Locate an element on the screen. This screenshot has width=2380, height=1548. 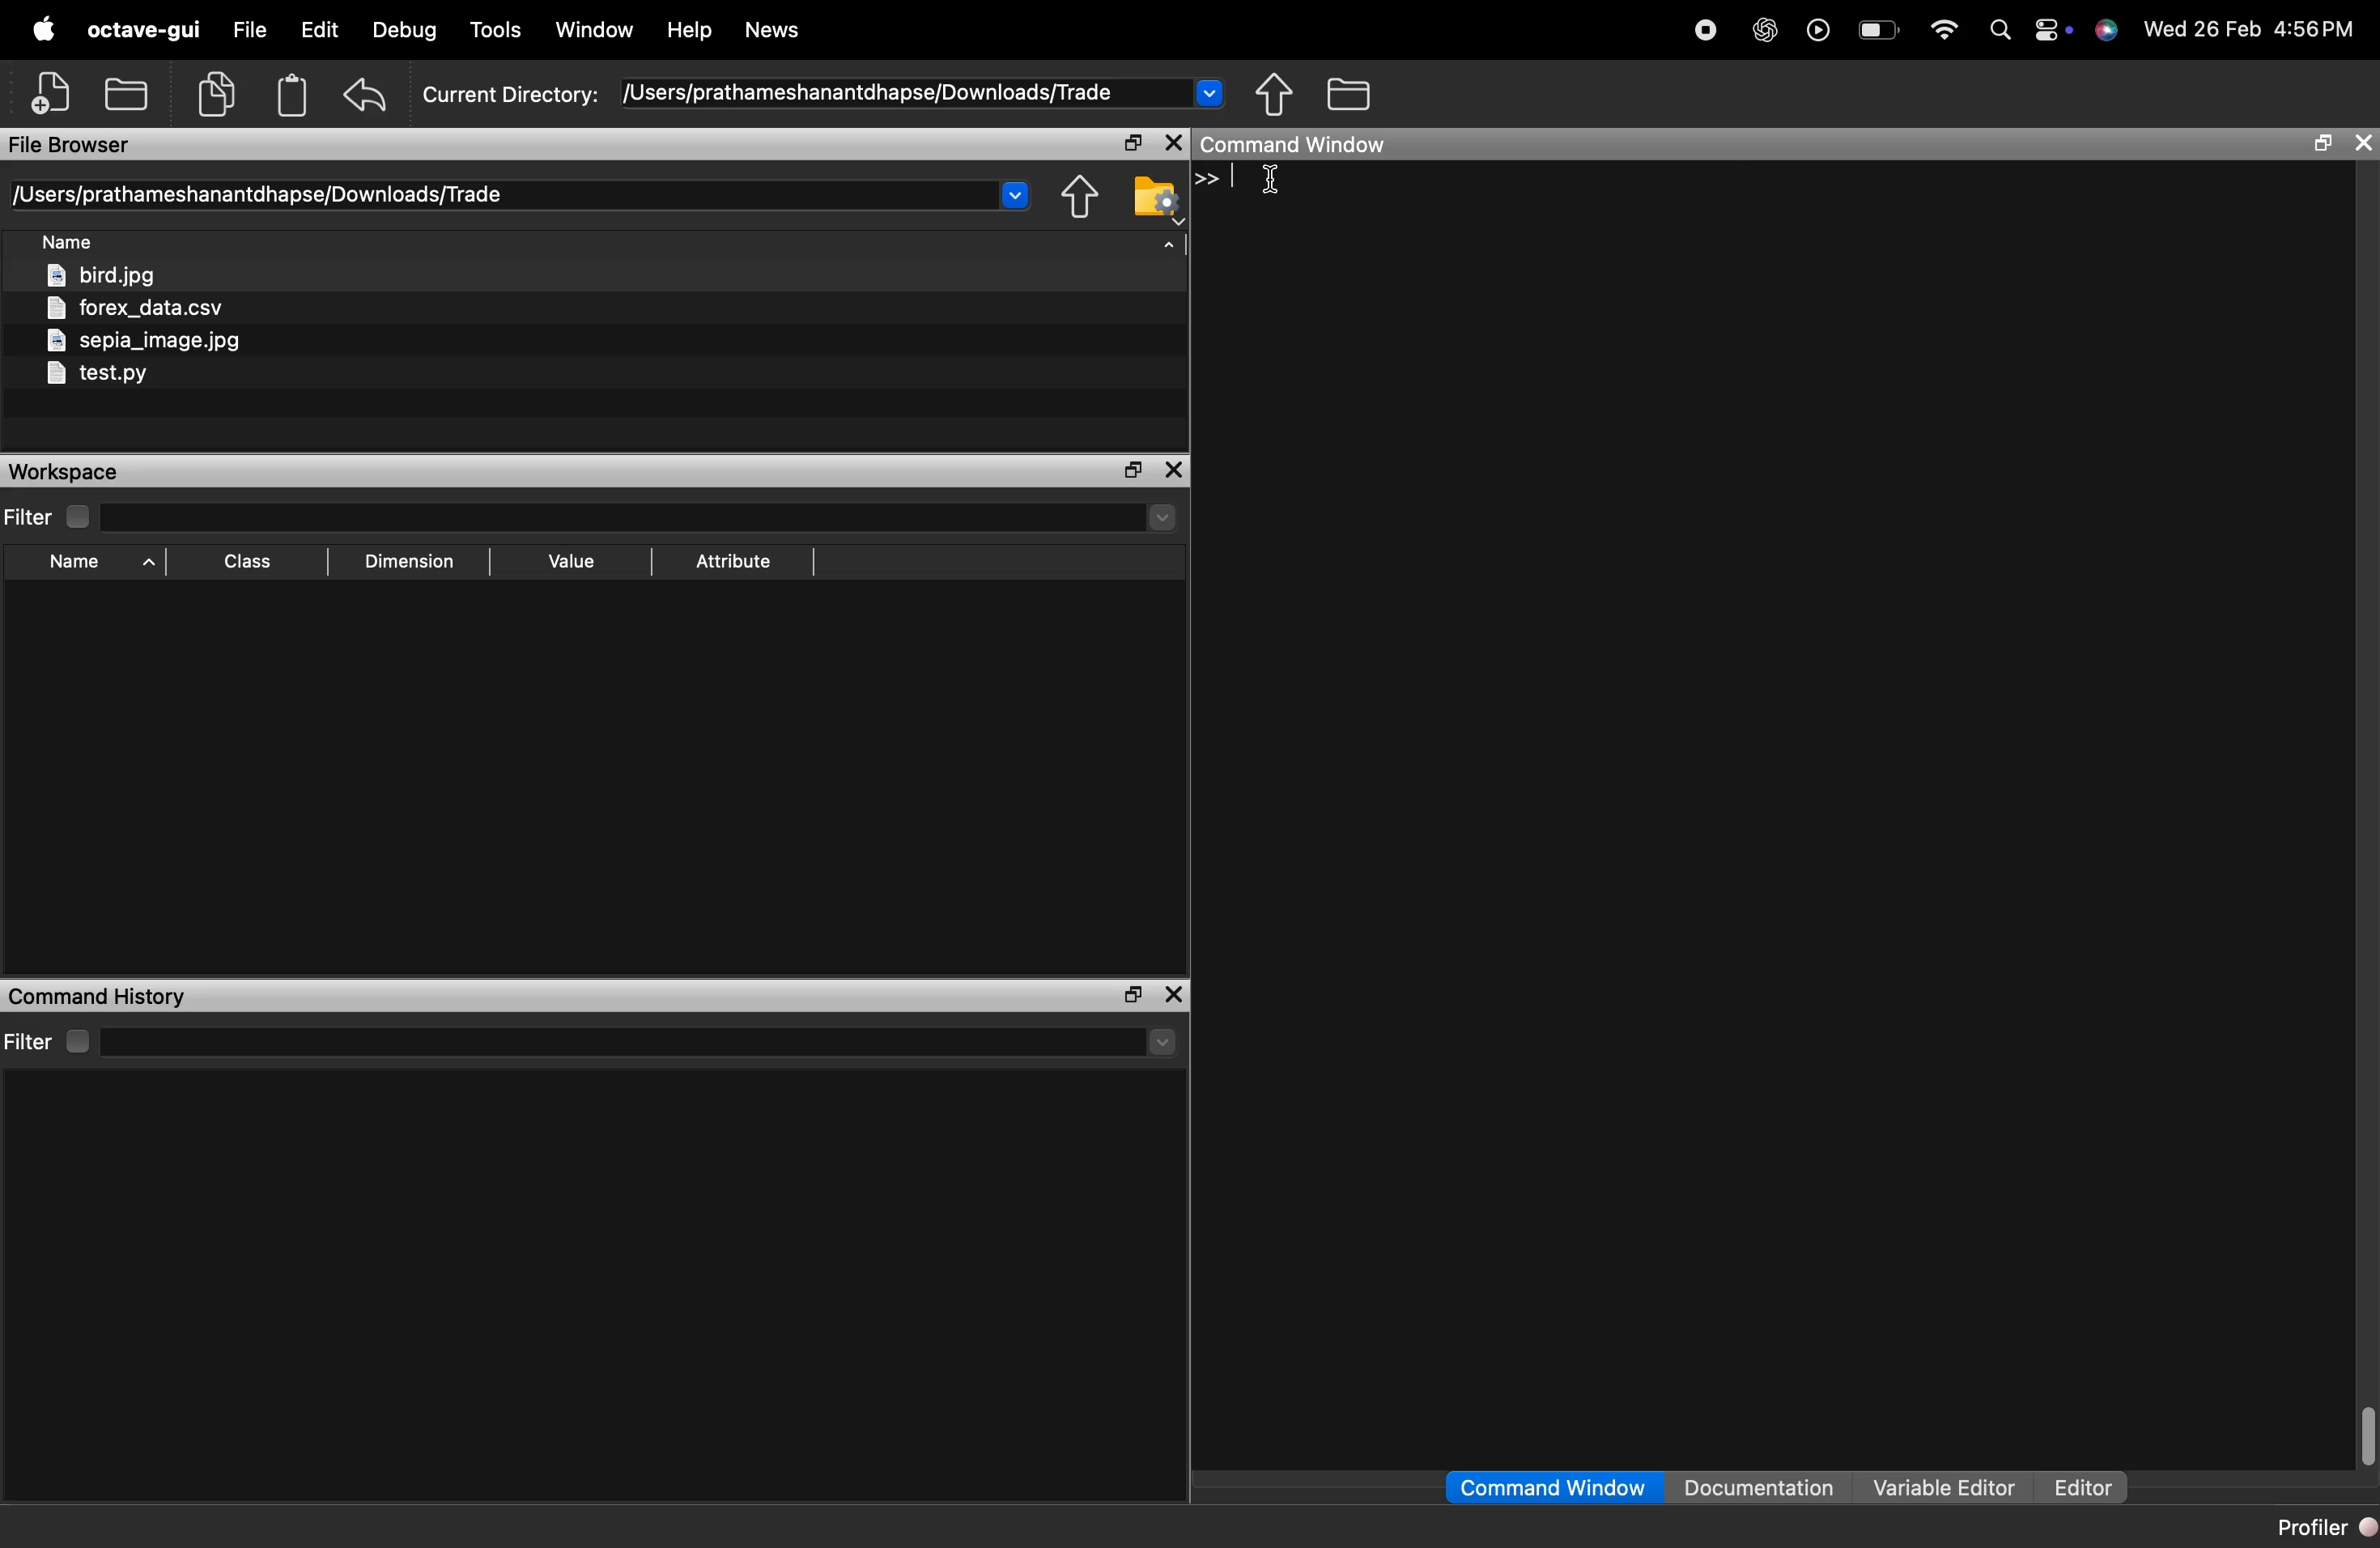
Debug is located at coordinates (405, 31).